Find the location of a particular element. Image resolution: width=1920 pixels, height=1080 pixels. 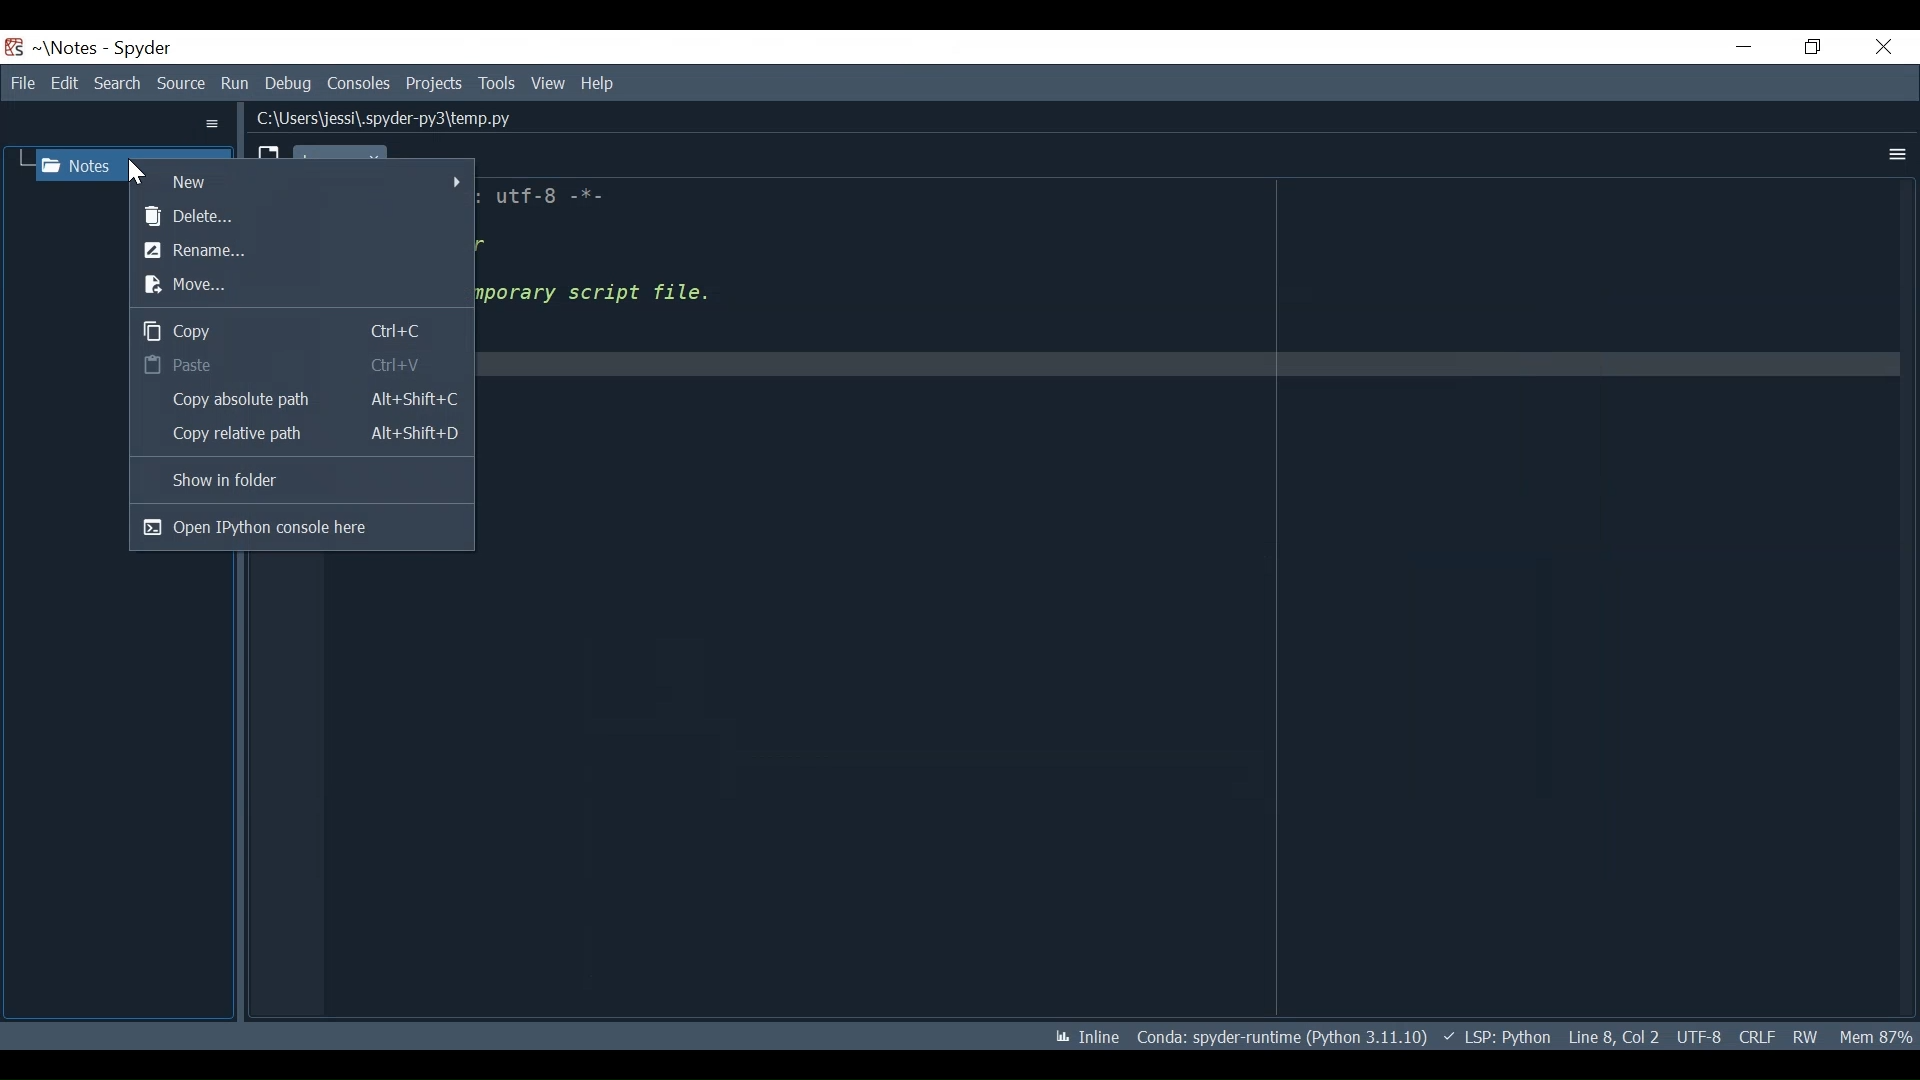

Cursor Position is located at coordinates (1613, 1037).